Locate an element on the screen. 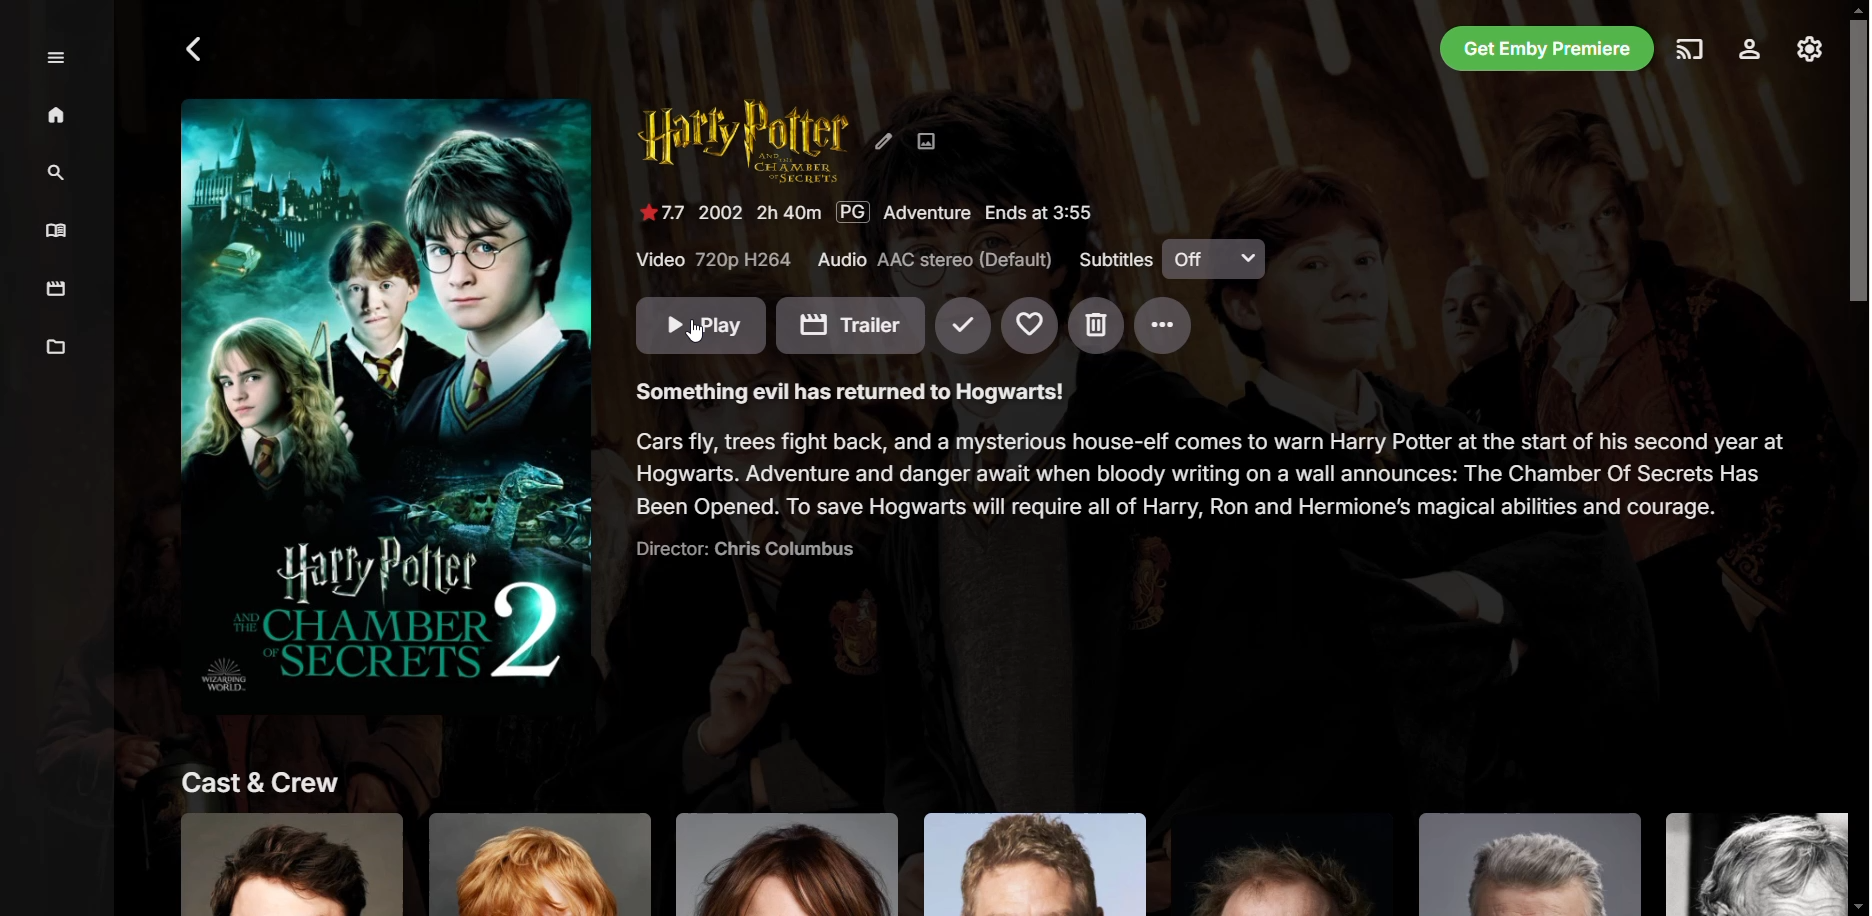 This screenshot has height=916, width=1872. Add to Favorites is located at coordinates (1030, 326).